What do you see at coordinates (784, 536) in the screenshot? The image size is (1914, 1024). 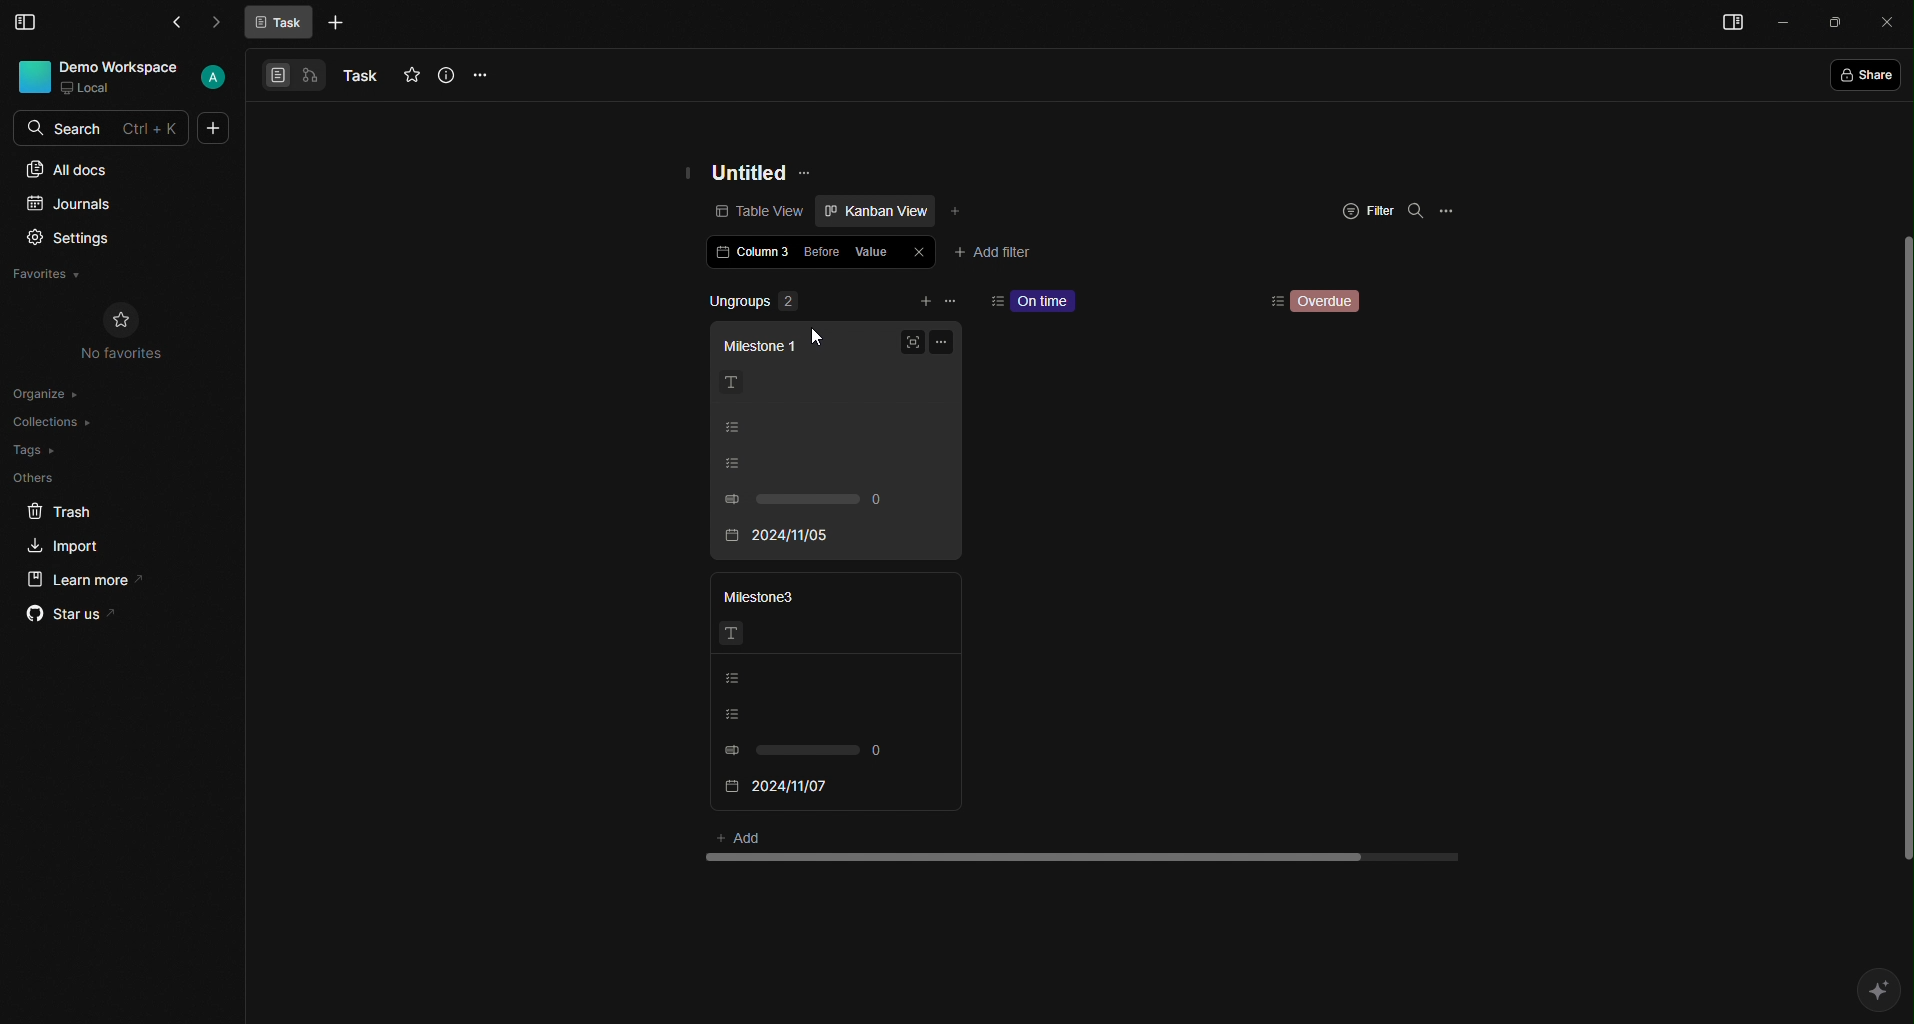 I see `2024/11/05` at bounding box center [784, 536].